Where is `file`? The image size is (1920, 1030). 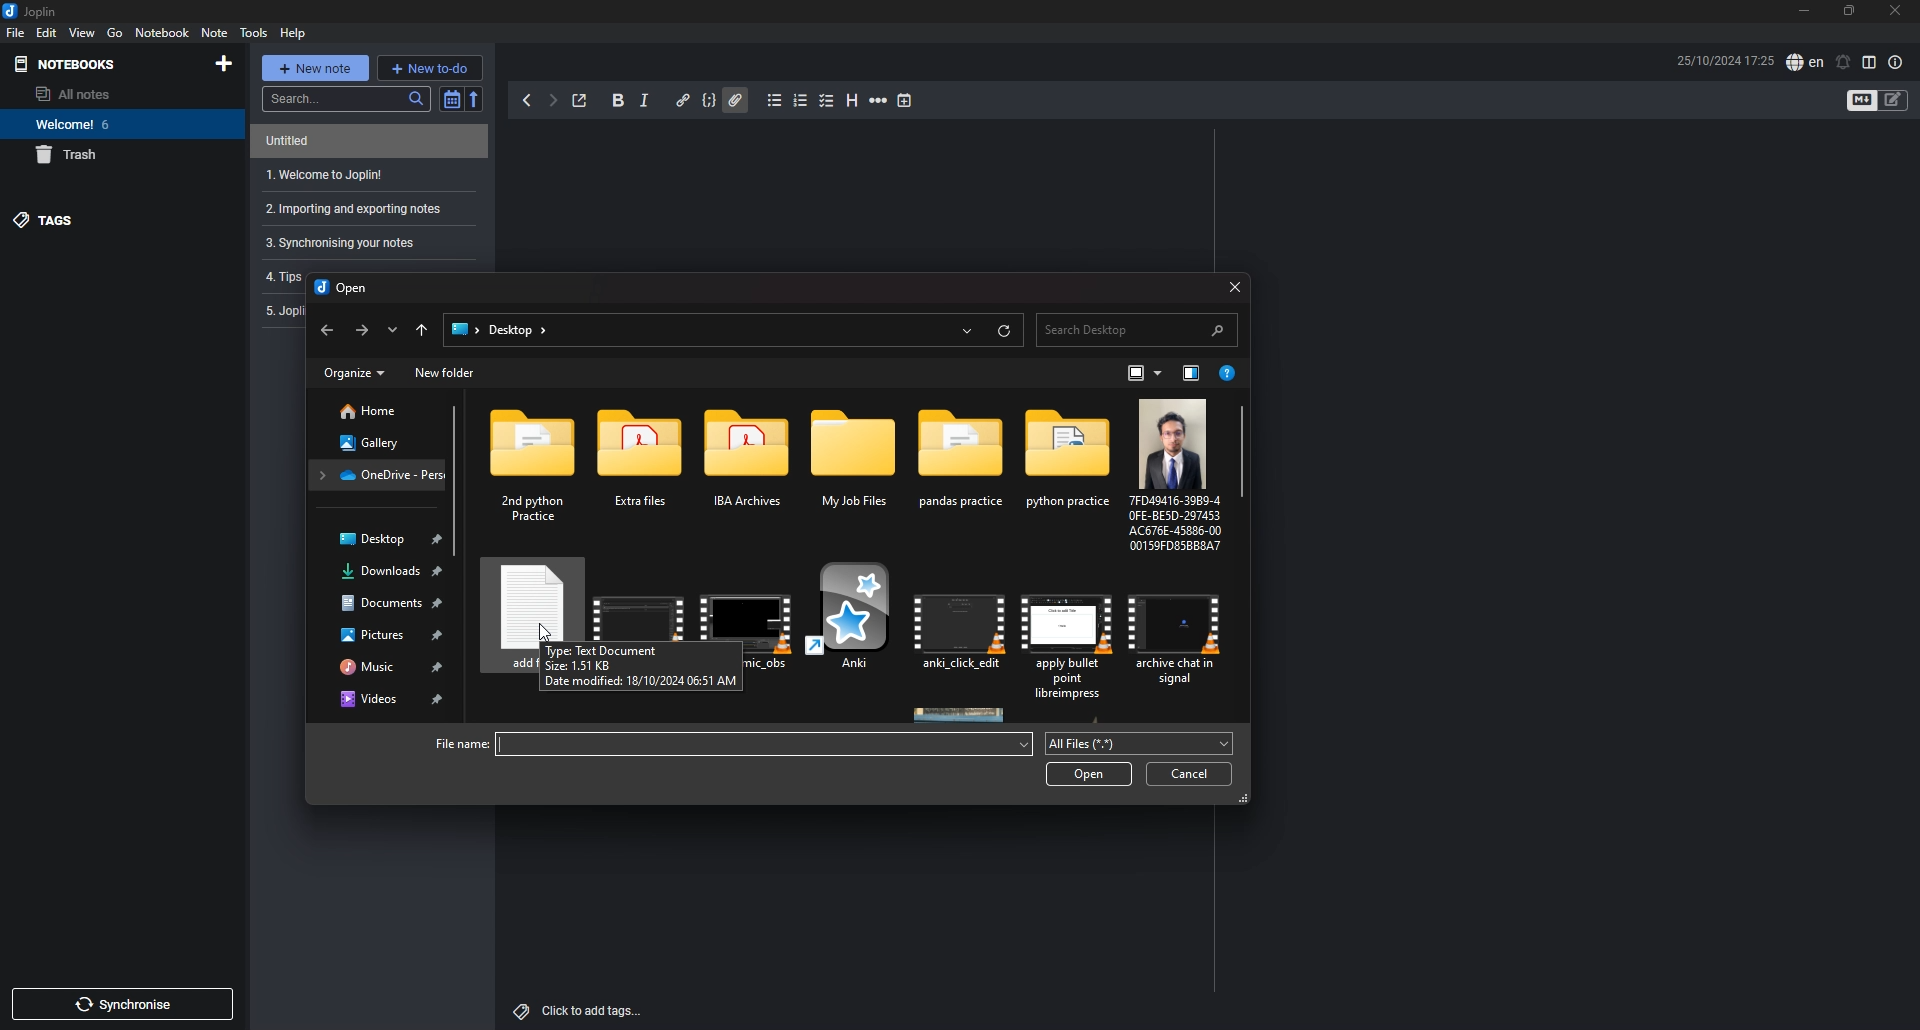 file is located at coordinates (857, 623).